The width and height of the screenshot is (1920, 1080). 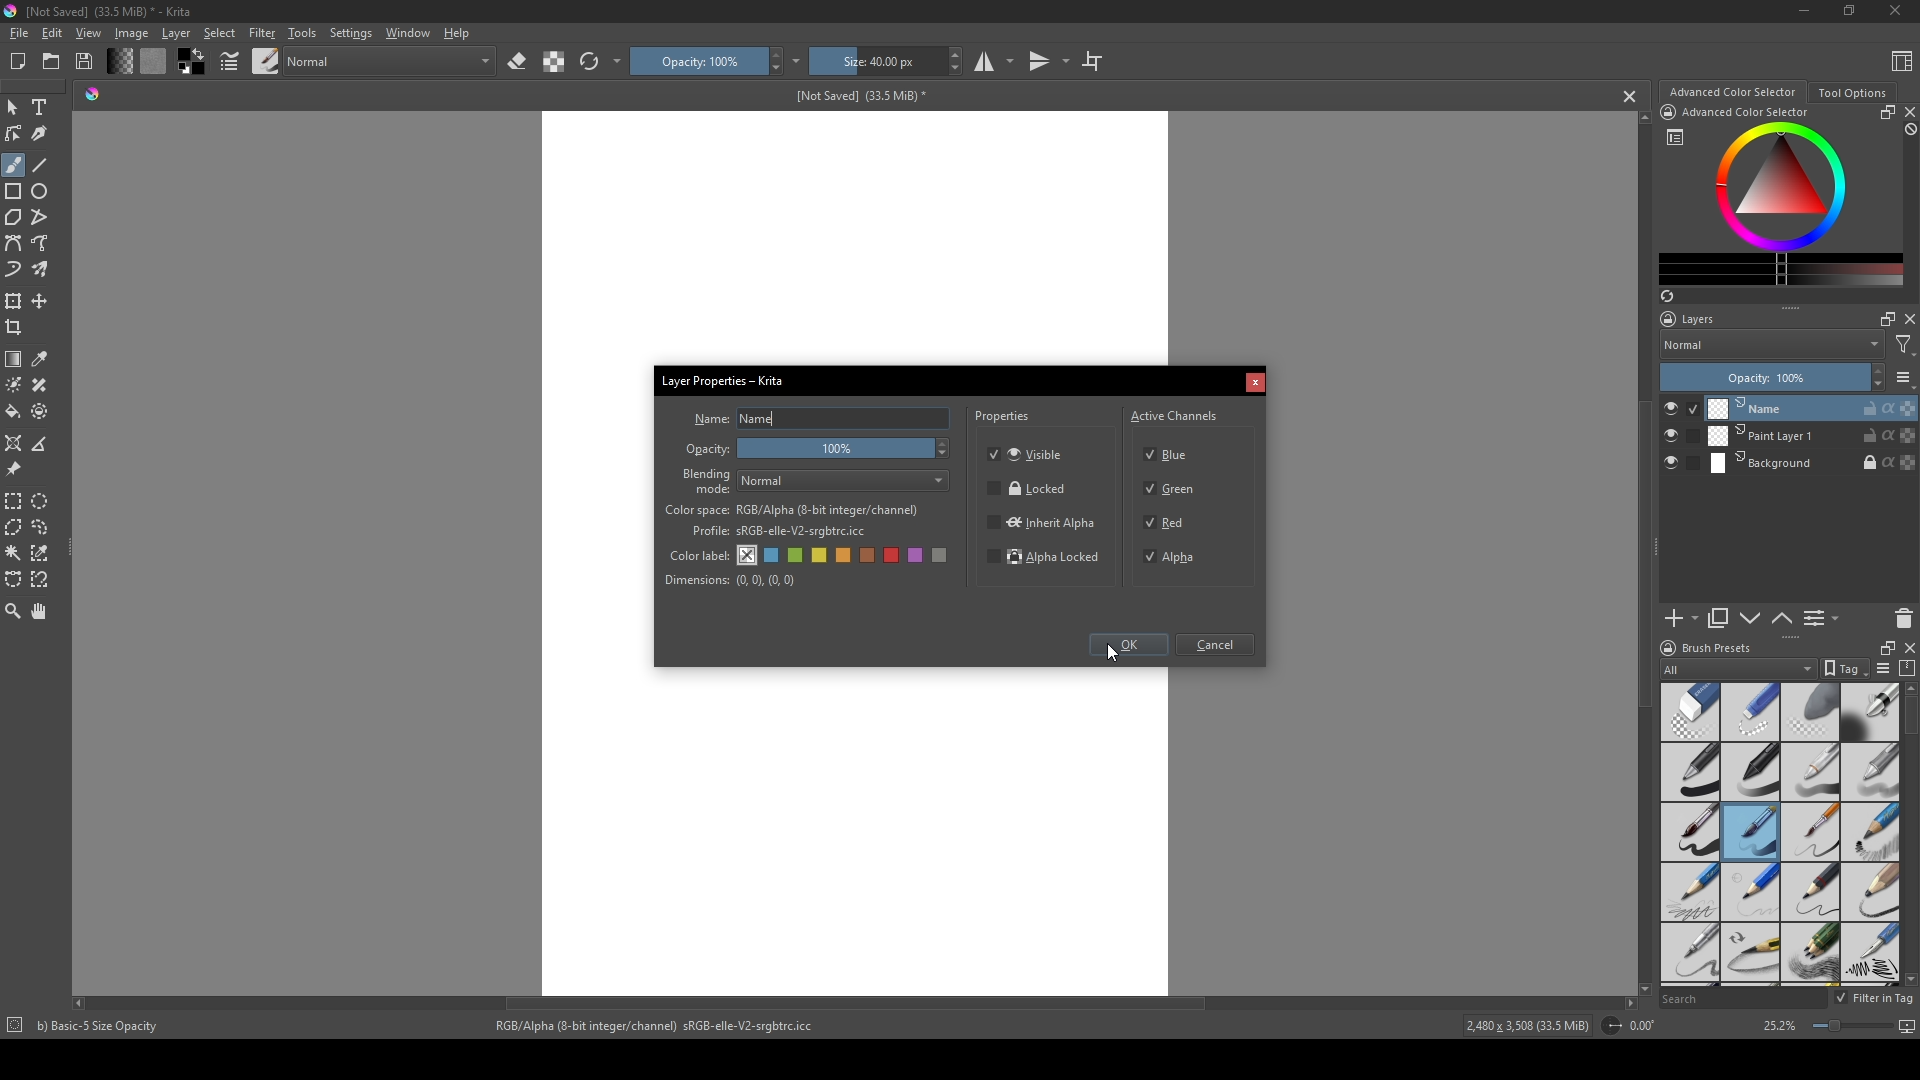 I want to click on decrease, so click(x=1876, y=386).